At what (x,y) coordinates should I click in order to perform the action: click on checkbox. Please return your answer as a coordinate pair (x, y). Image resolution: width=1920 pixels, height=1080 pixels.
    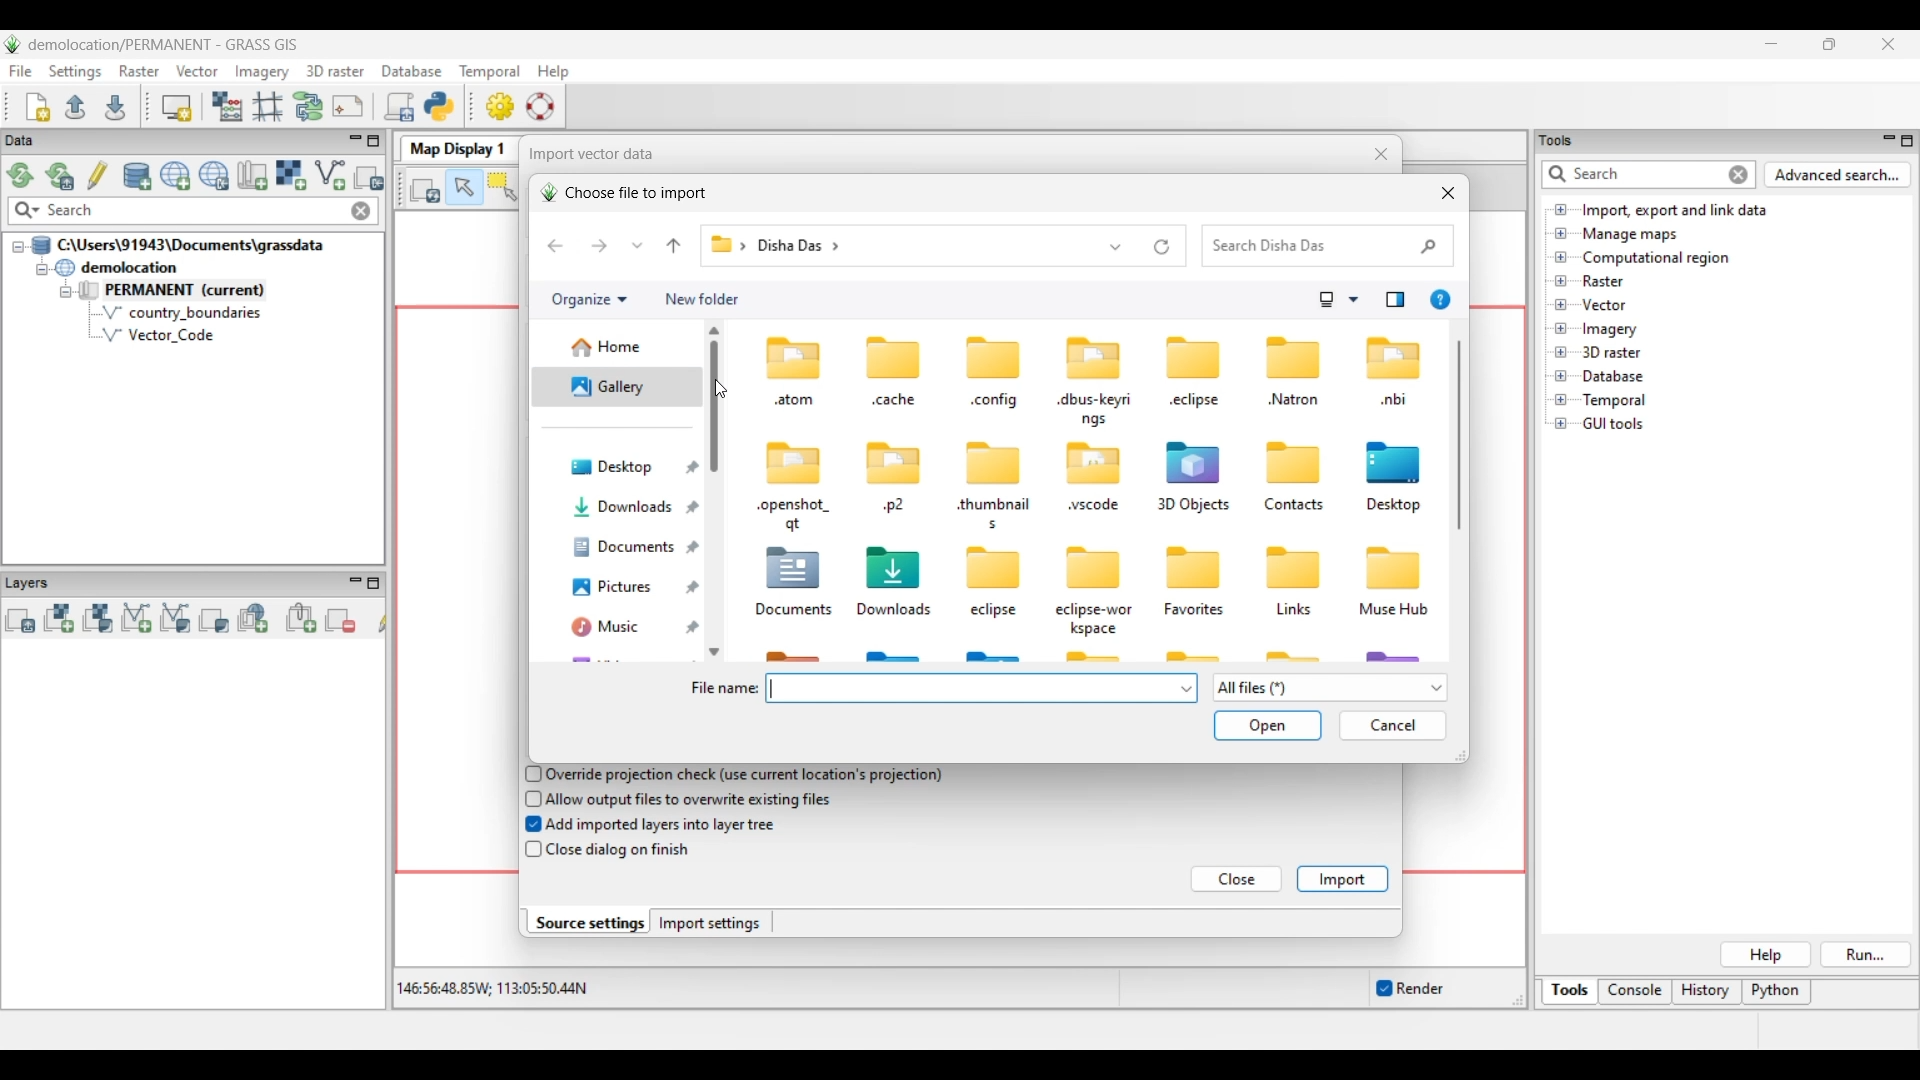
    Looking at the image, I should click on (529, 773).